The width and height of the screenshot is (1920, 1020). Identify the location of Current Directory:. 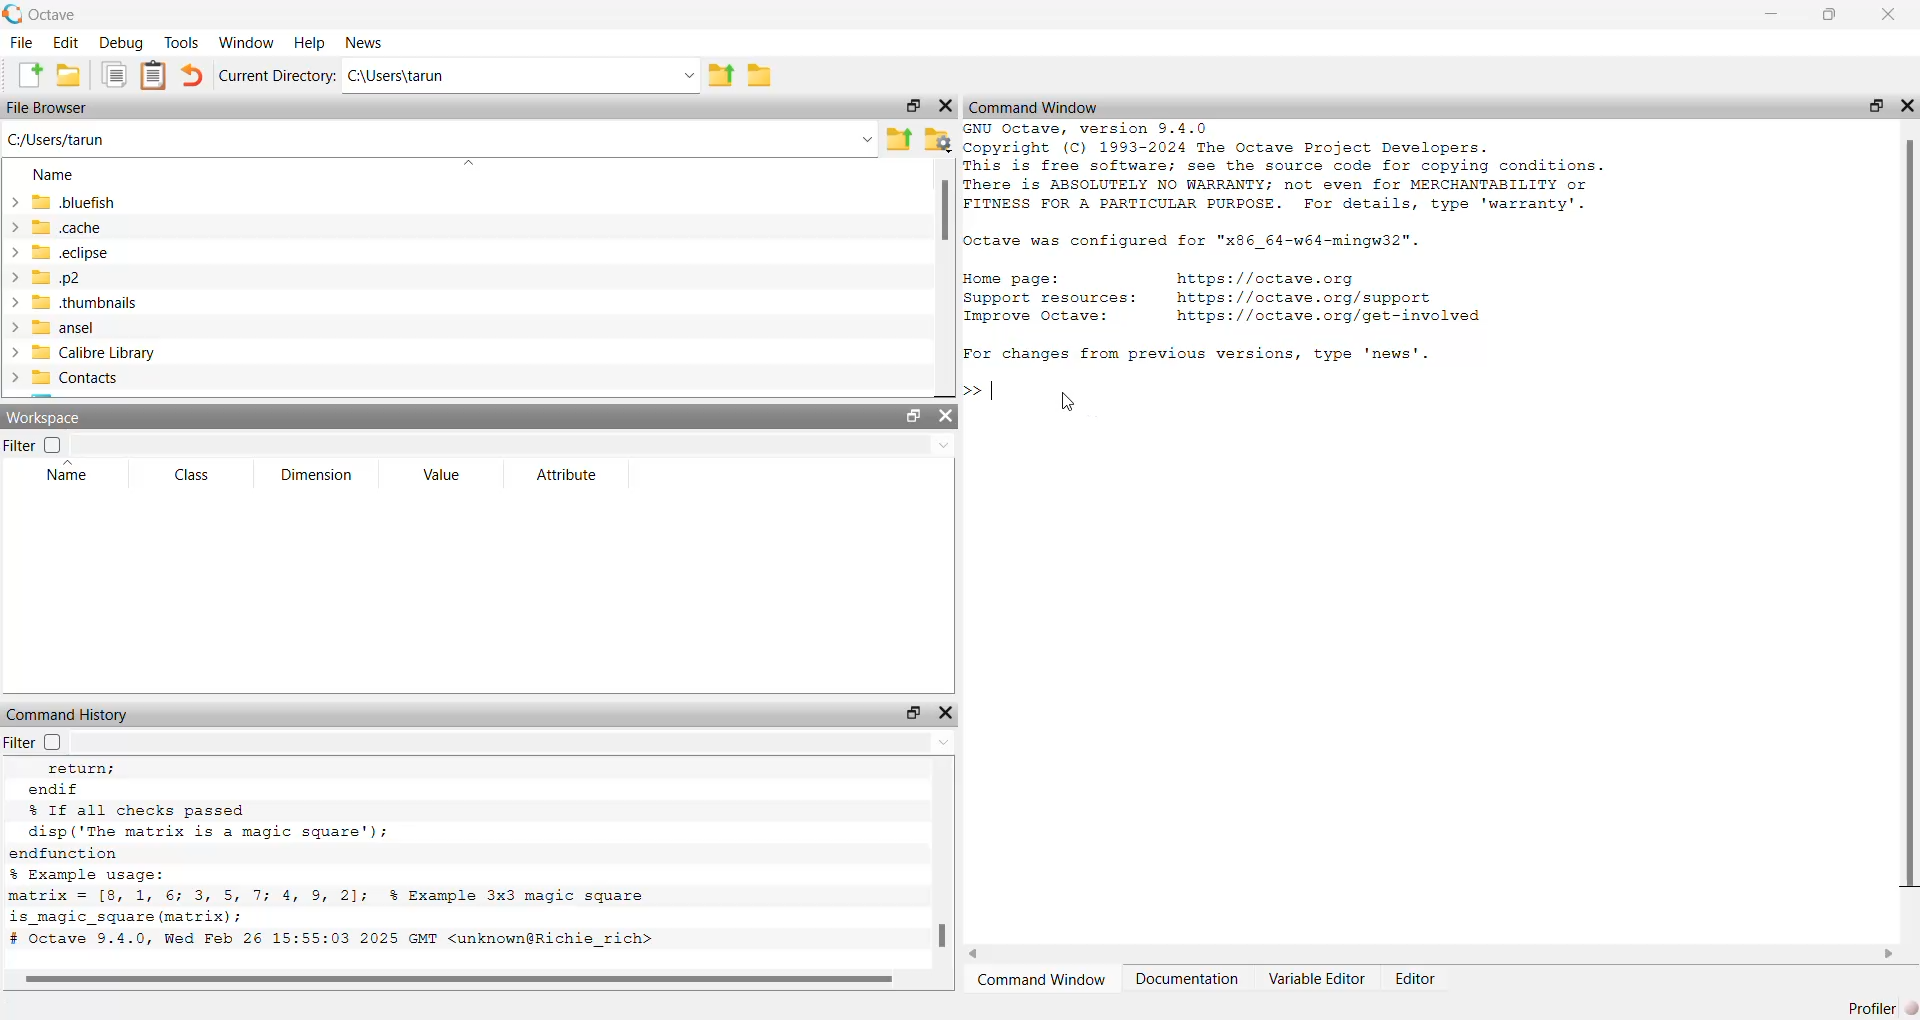
(276, 76).